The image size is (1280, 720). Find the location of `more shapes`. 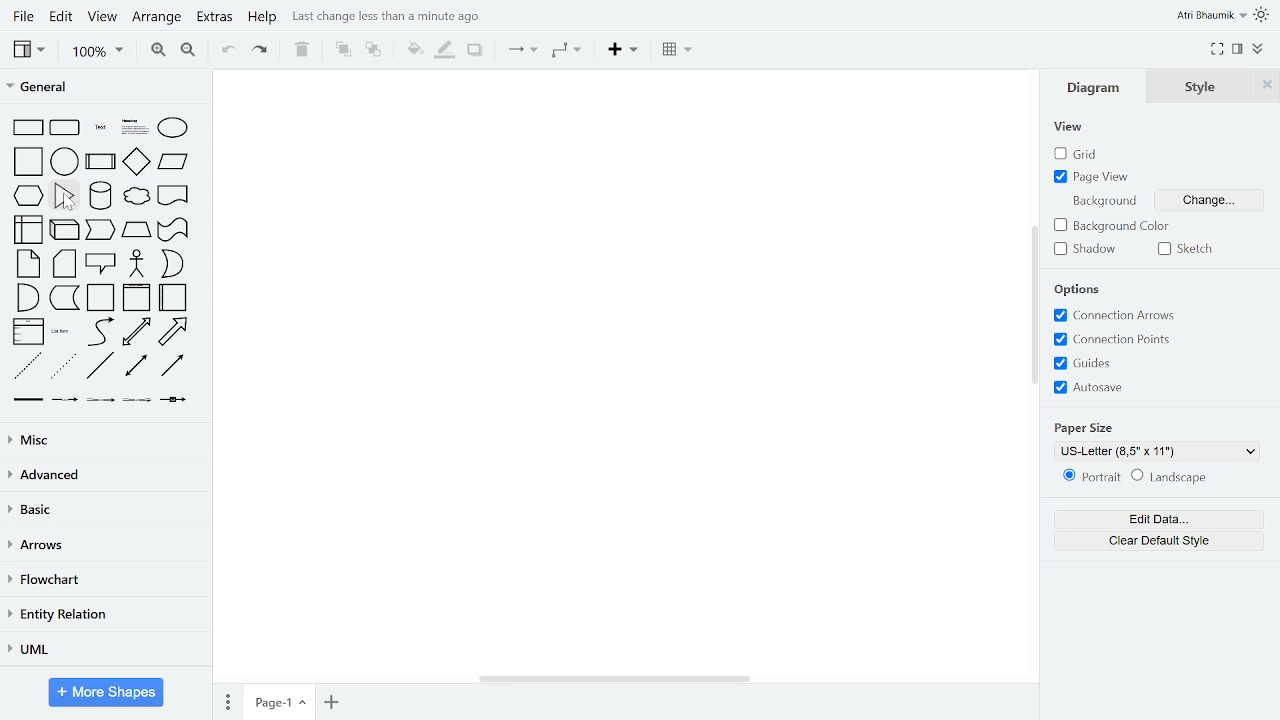

more shapes is located at coordinates (107, 692).